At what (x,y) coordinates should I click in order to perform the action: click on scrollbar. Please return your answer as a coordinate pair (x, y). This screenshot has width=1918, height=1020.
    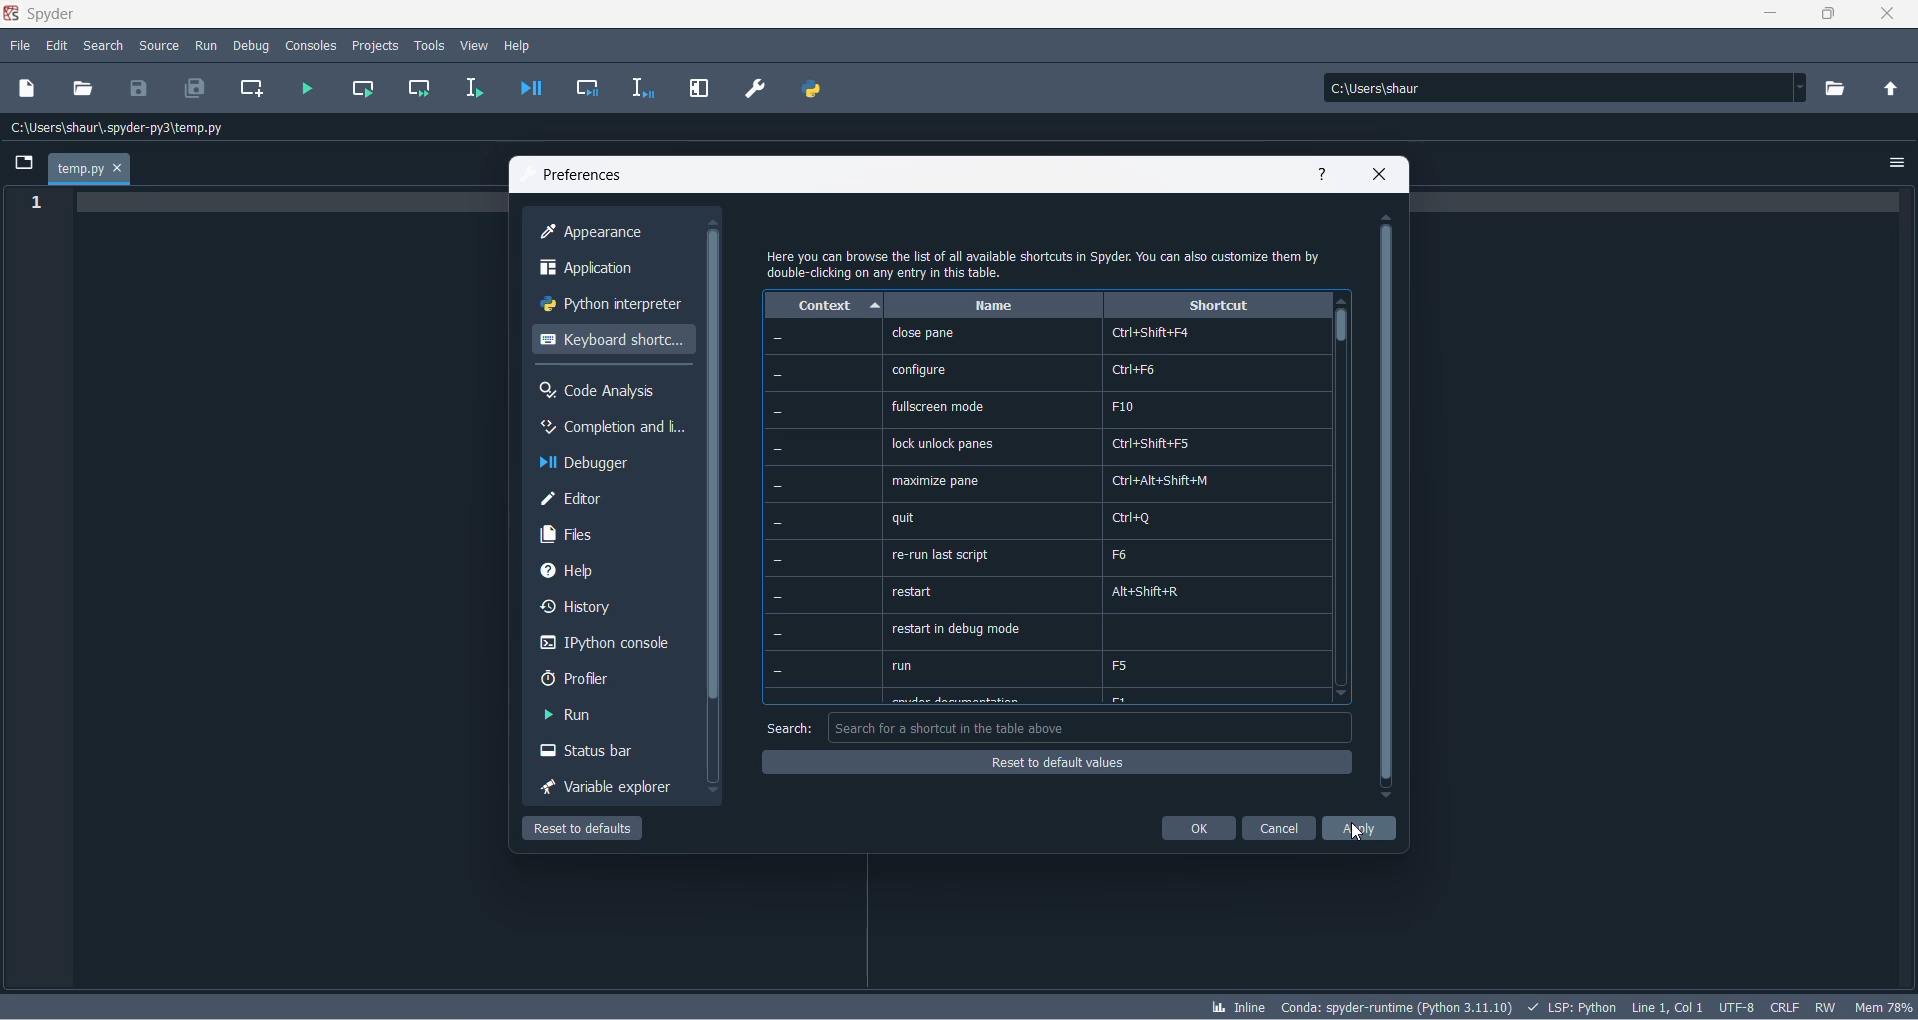
    Looking at the image, I should click on (718, 466).